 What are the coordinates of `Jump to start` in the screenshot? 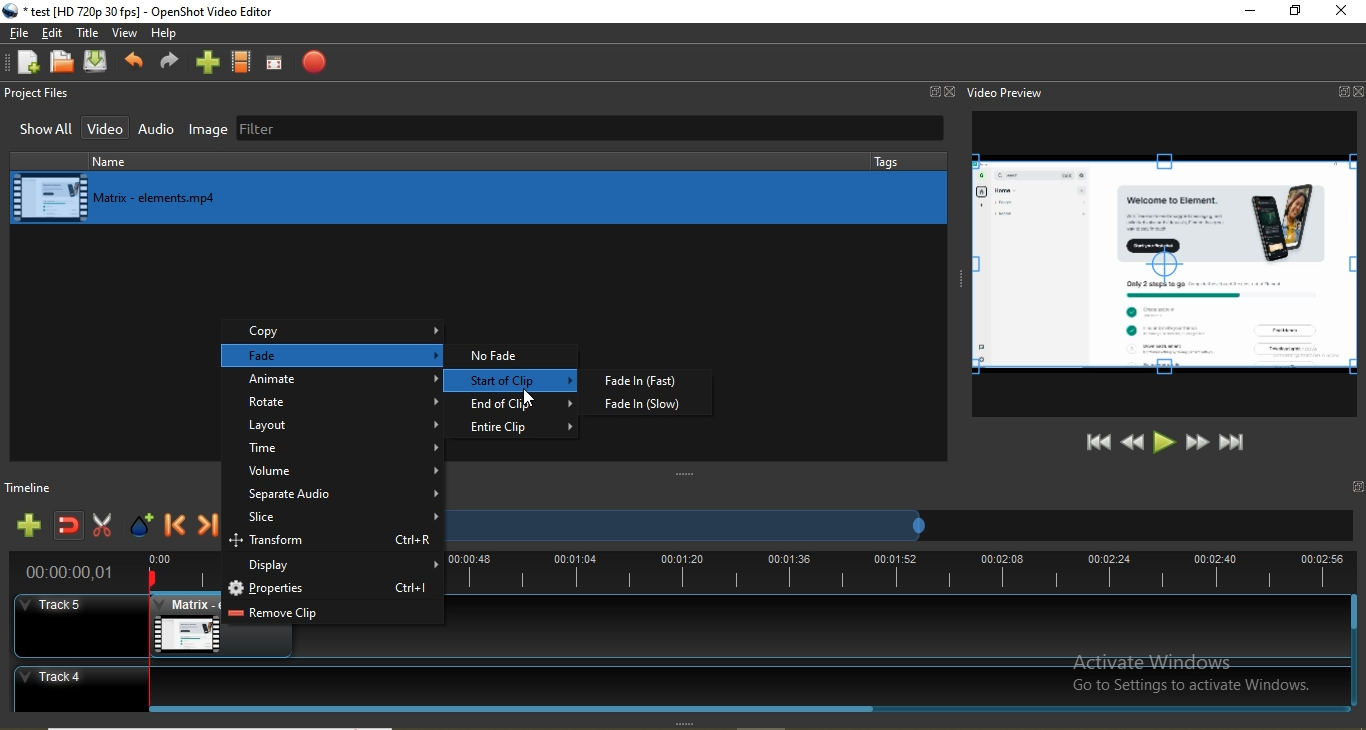 It's located at (1096, 442).